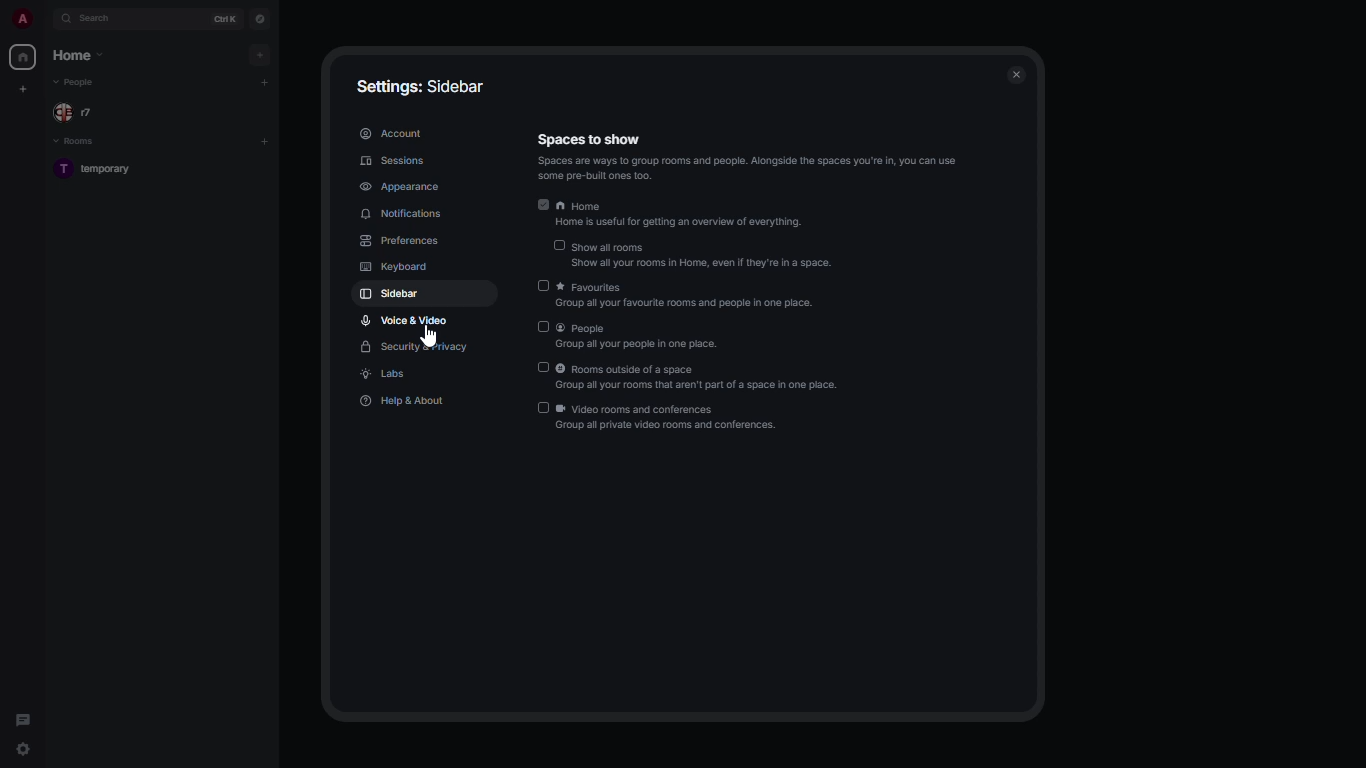 The width and height of the screenshot is (1366, 768). Describe the element at coordinates (264, 52) in the screenshot. I see `add` at that location.